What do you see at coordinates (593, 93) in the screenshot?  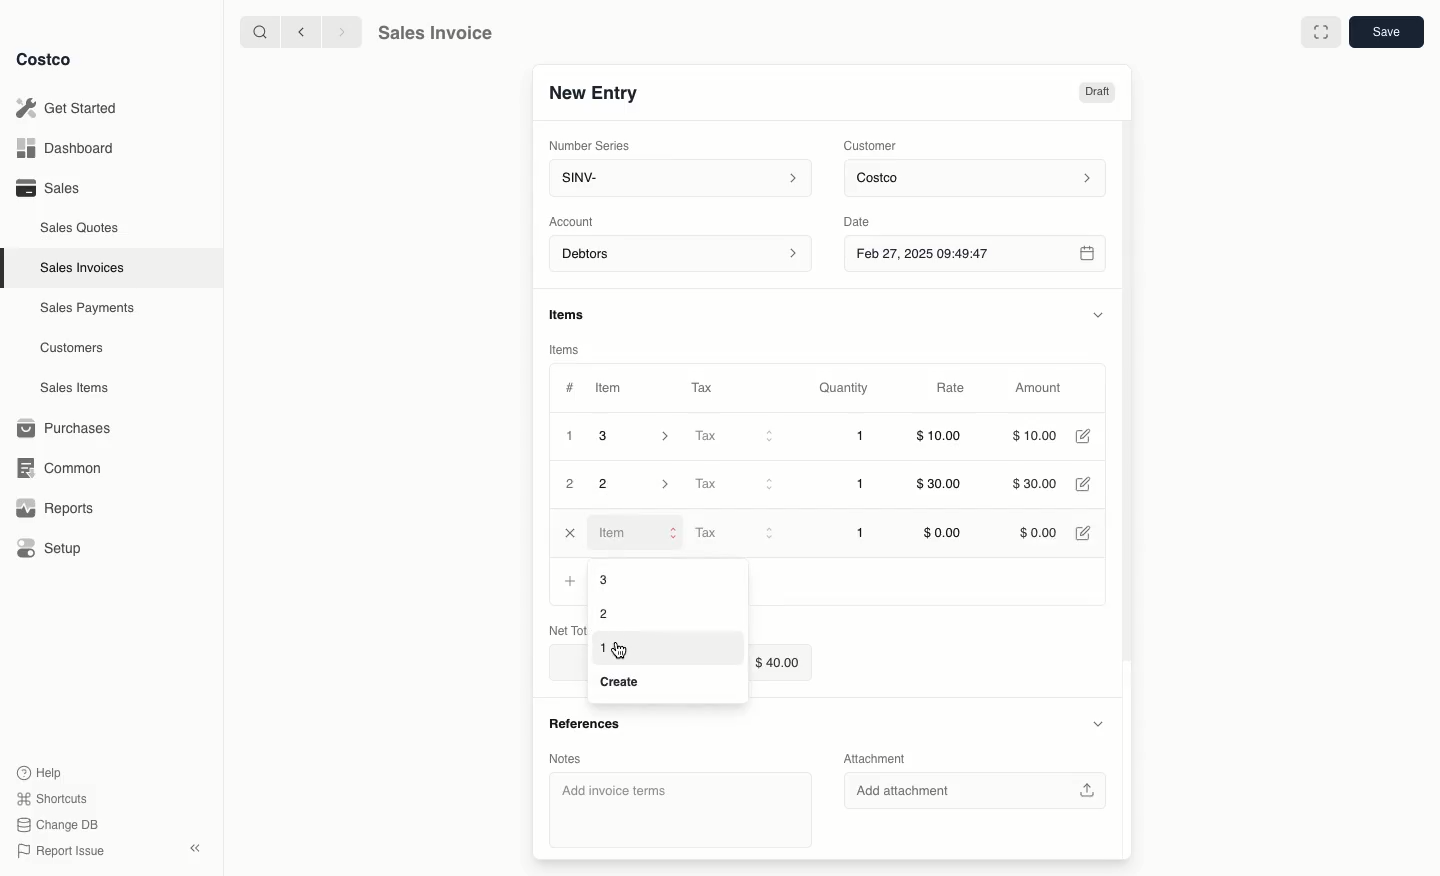 I see `New Entry` at bounding box center [593, 93].